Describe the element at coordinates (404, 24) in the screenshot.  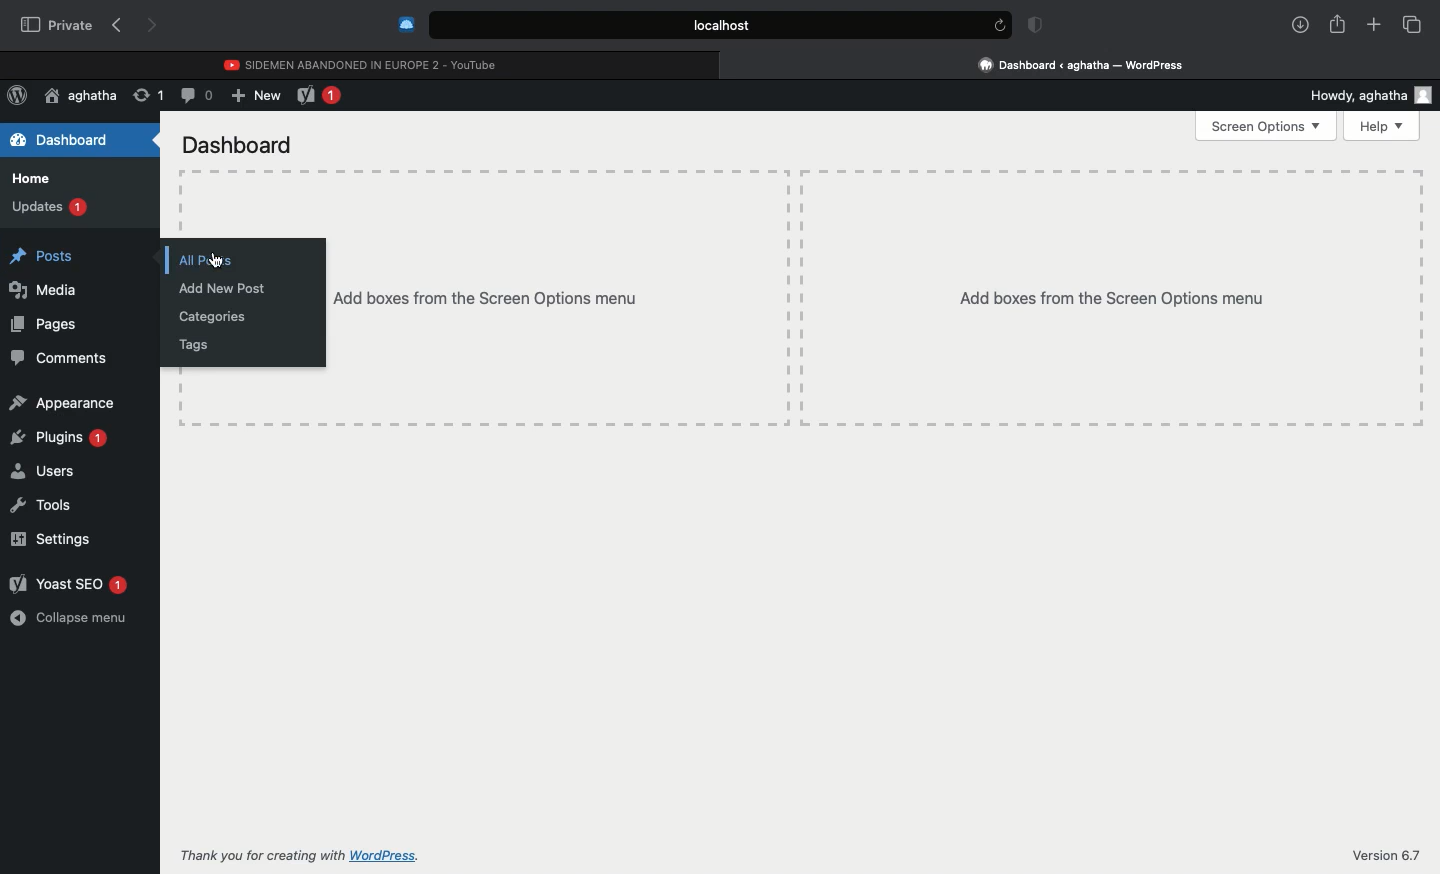
I see `Extensions` at that location.